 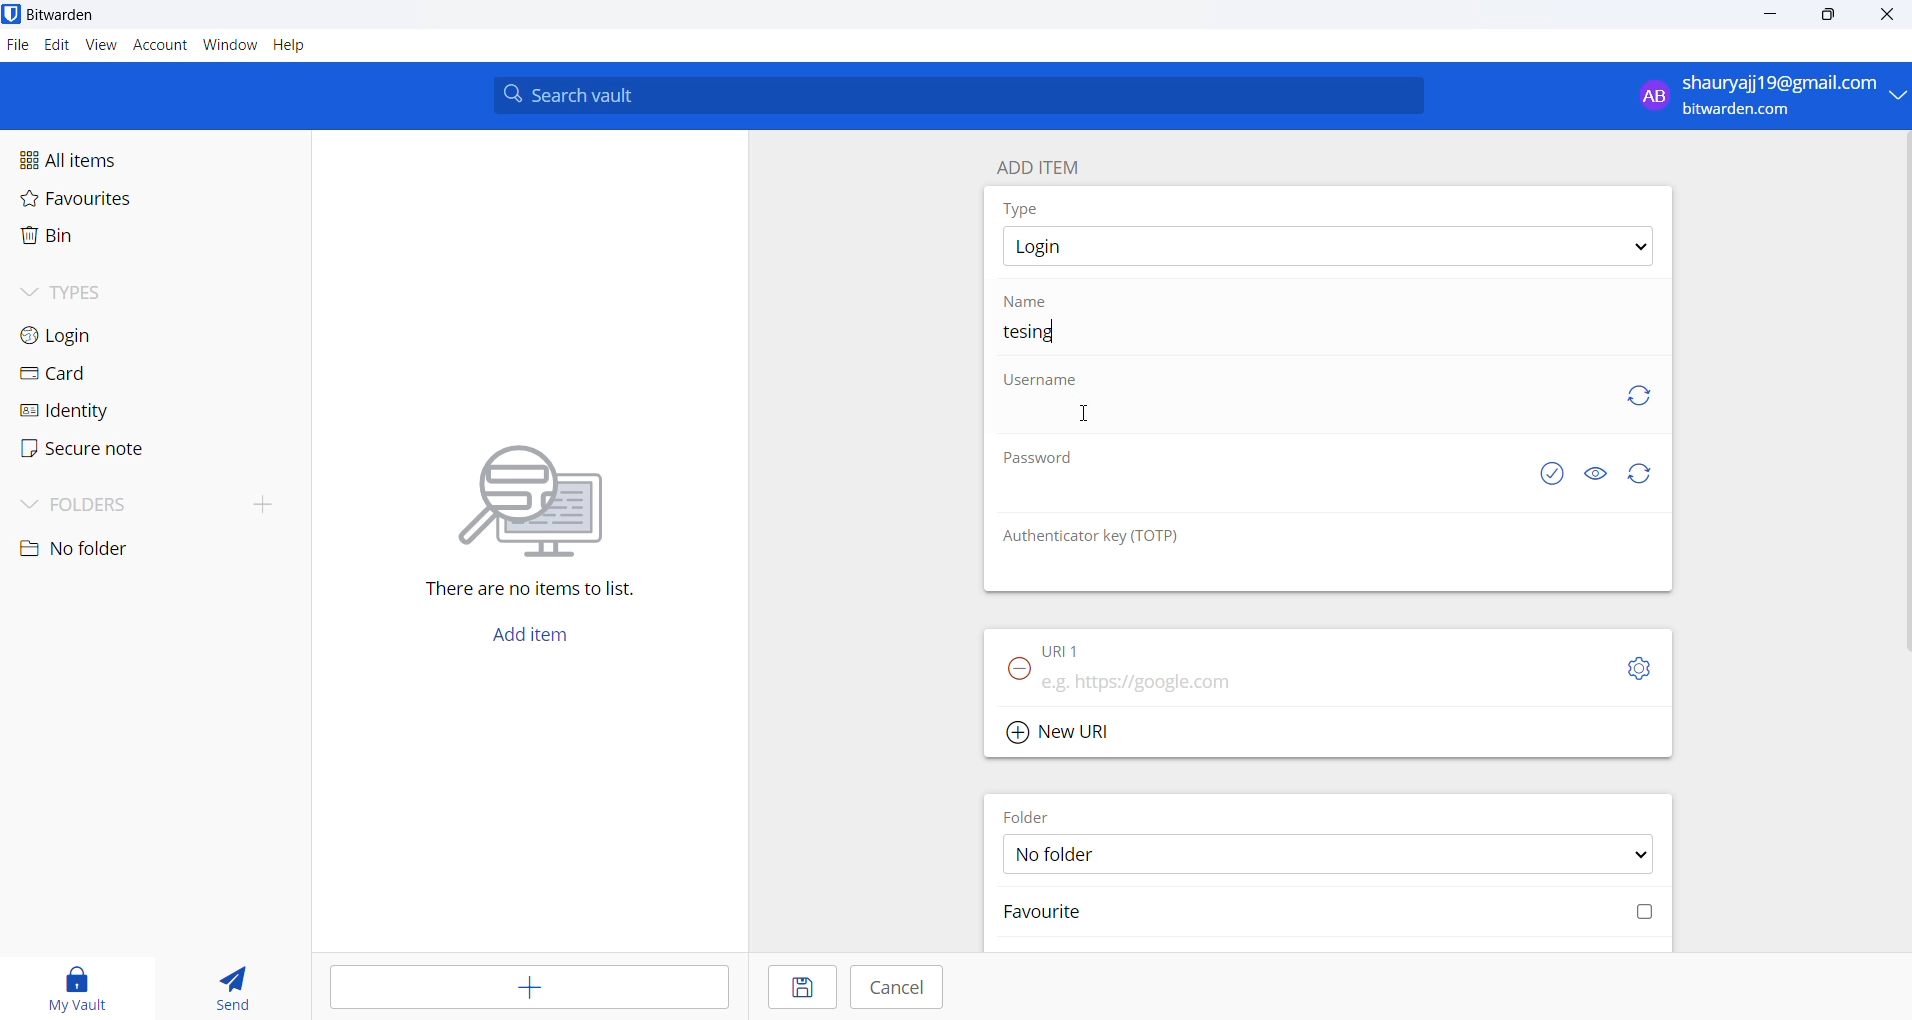 What do you see at coordinates (540, 592) in the screenshot?
I see `sentence about no items are currently in the vault` at bounding box center [540, 592].